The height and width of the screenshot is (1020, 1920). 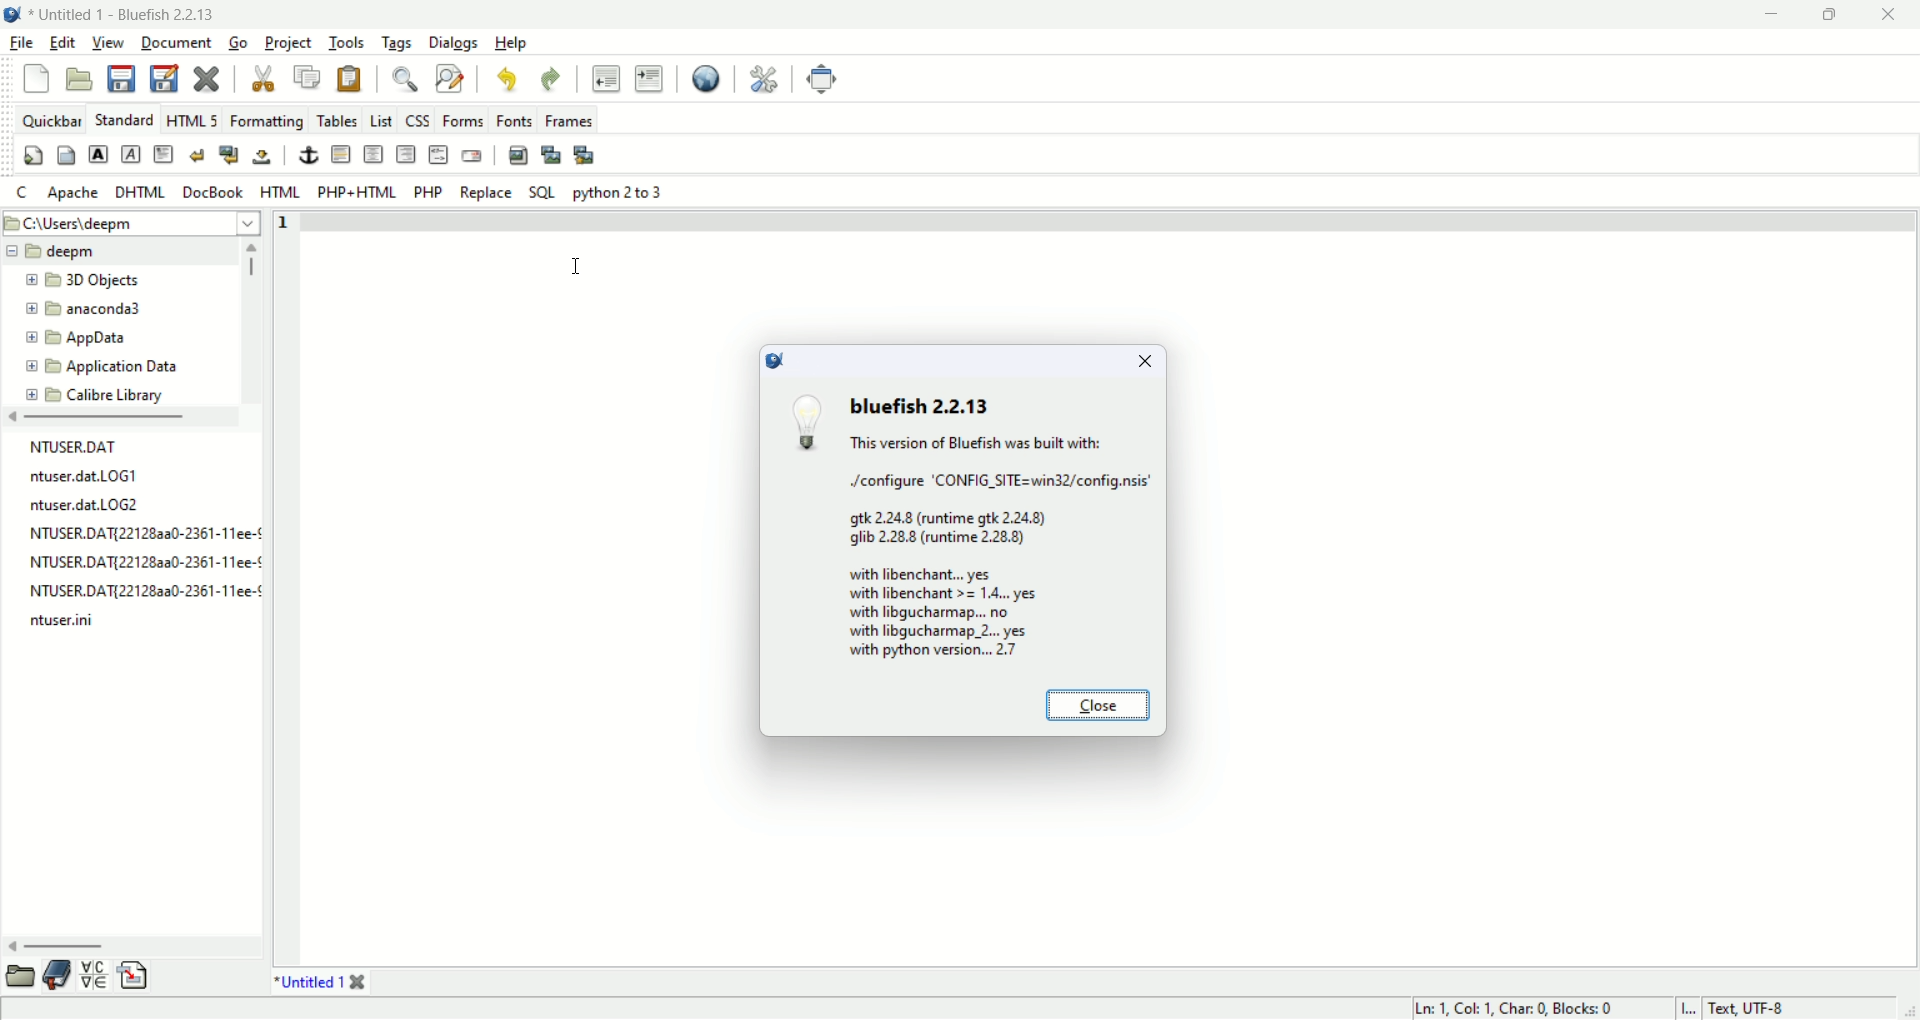 I want to click on tags, so click(x=397, y=44).